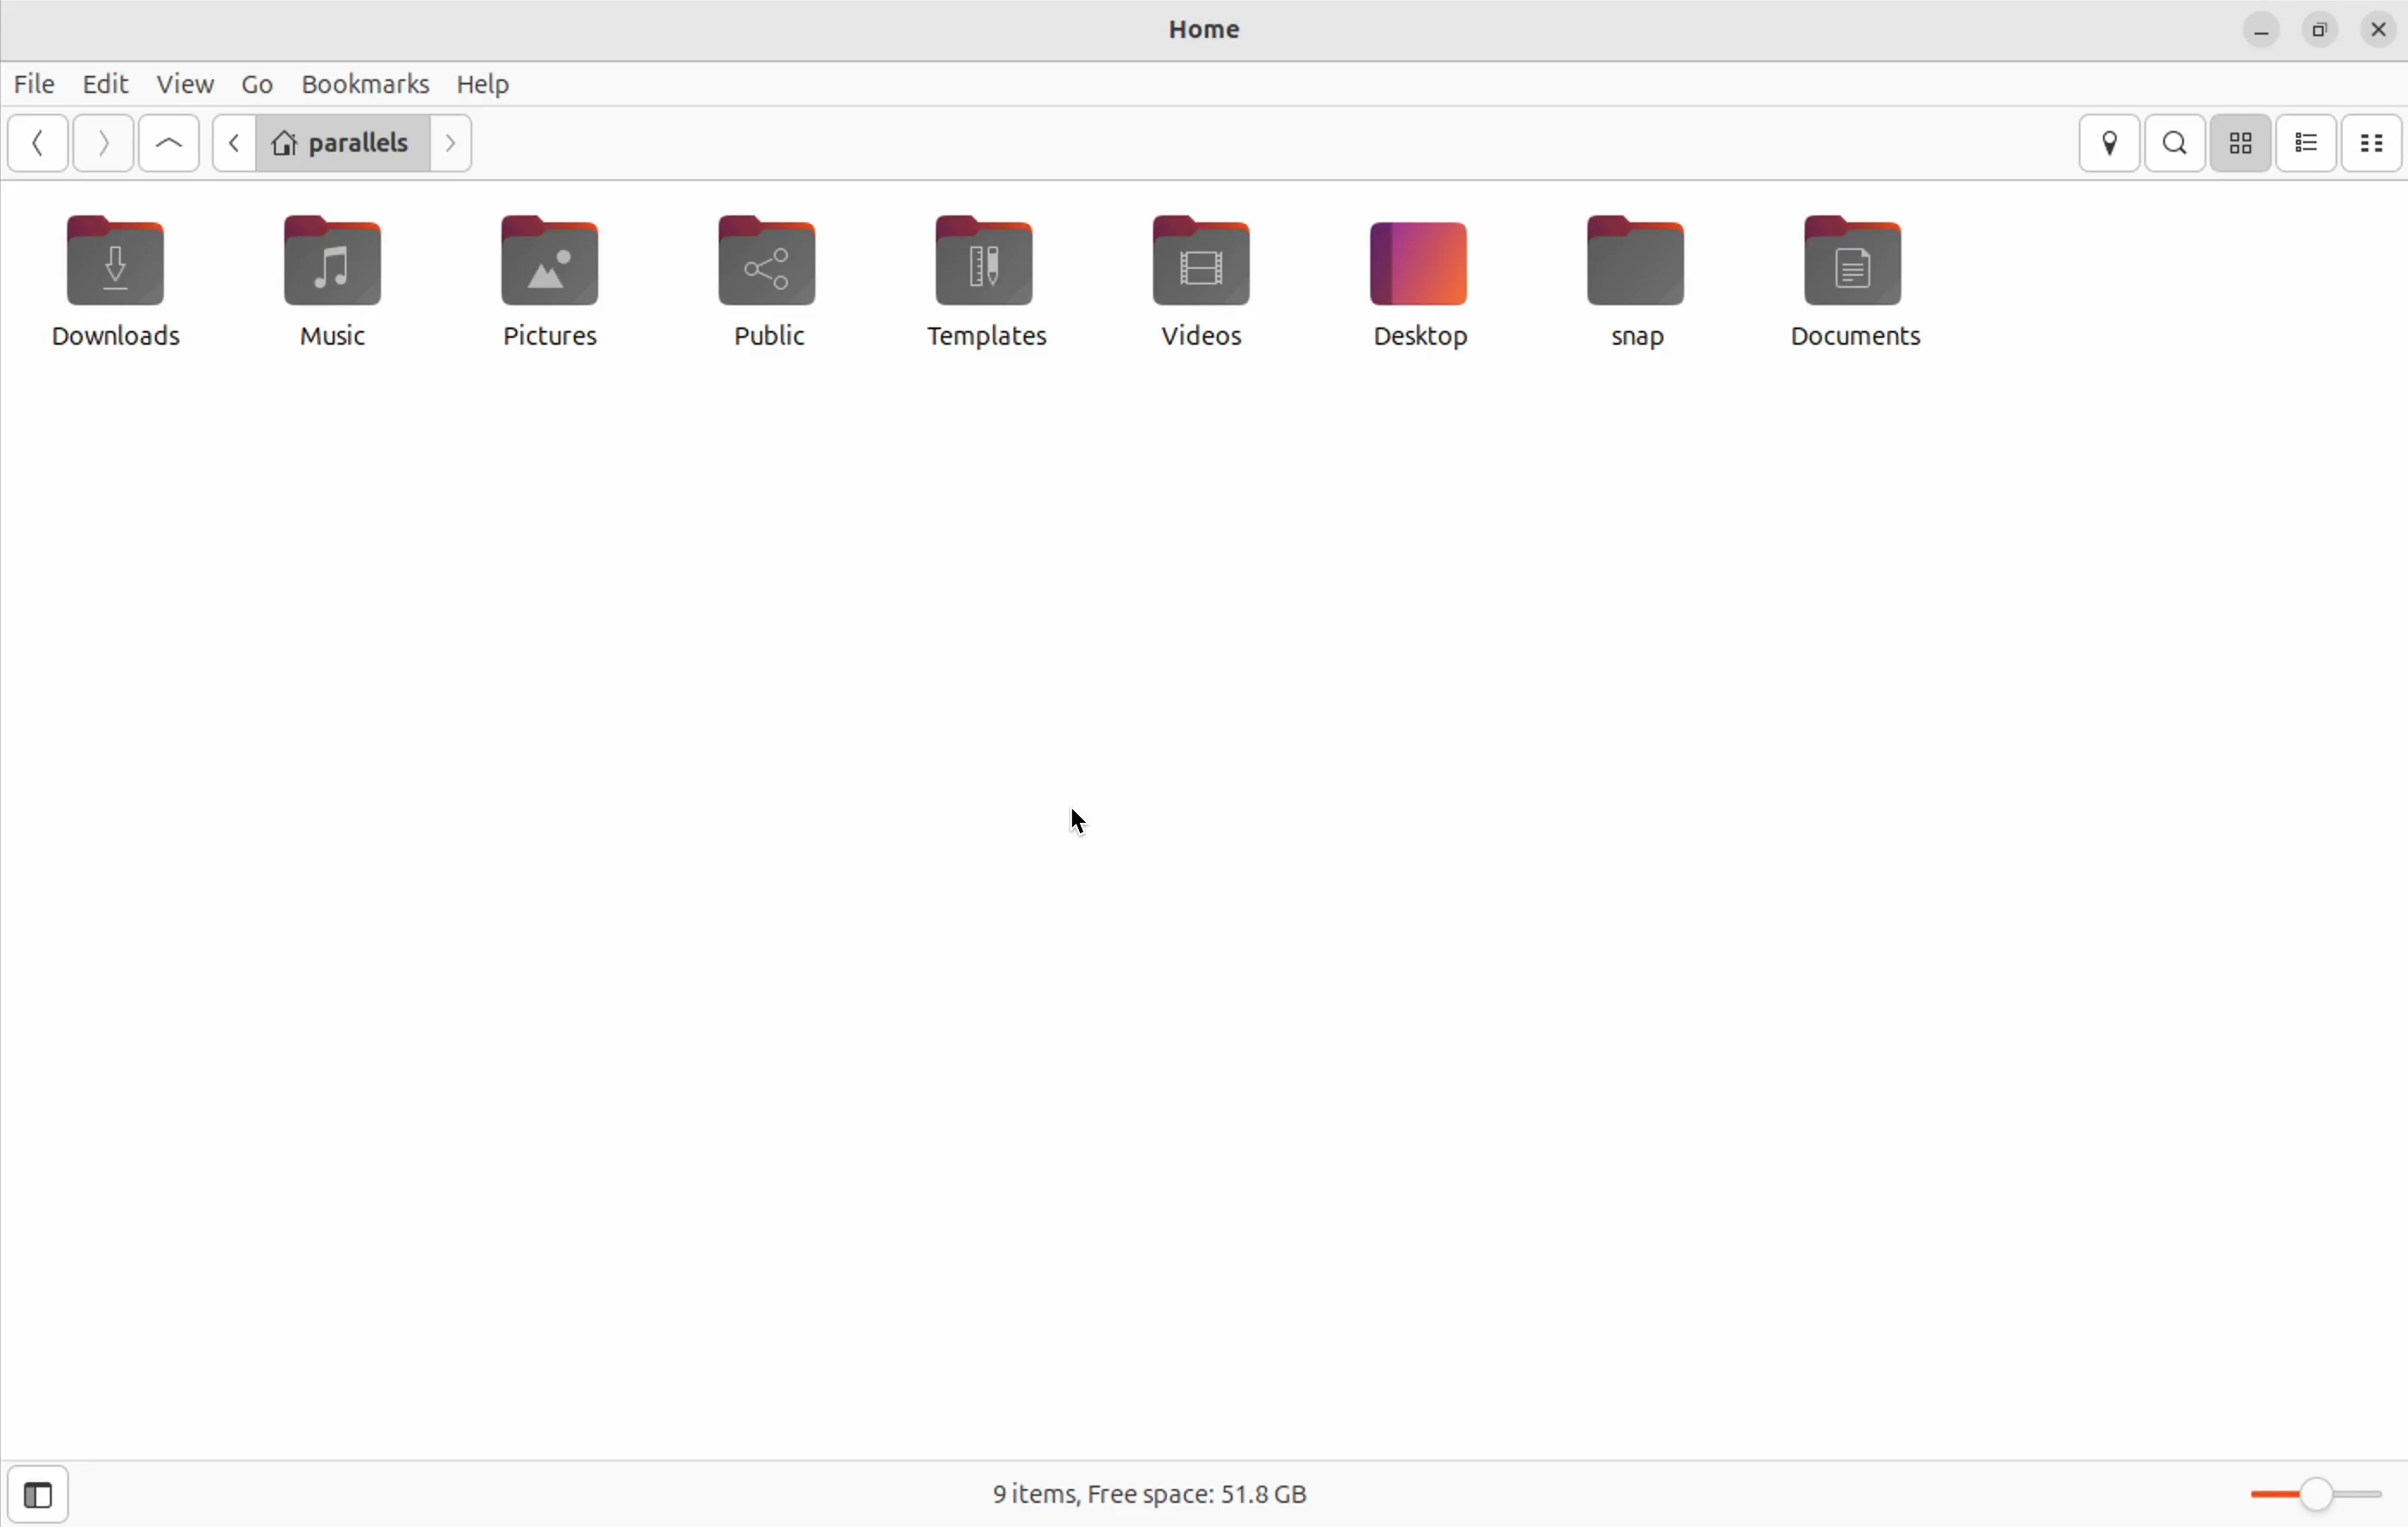 Image resolution: width=2408 pixels, height=1527 pixels. Describe the element at coordinates (979, 280) in the screenshot. I see `templates` at that location.